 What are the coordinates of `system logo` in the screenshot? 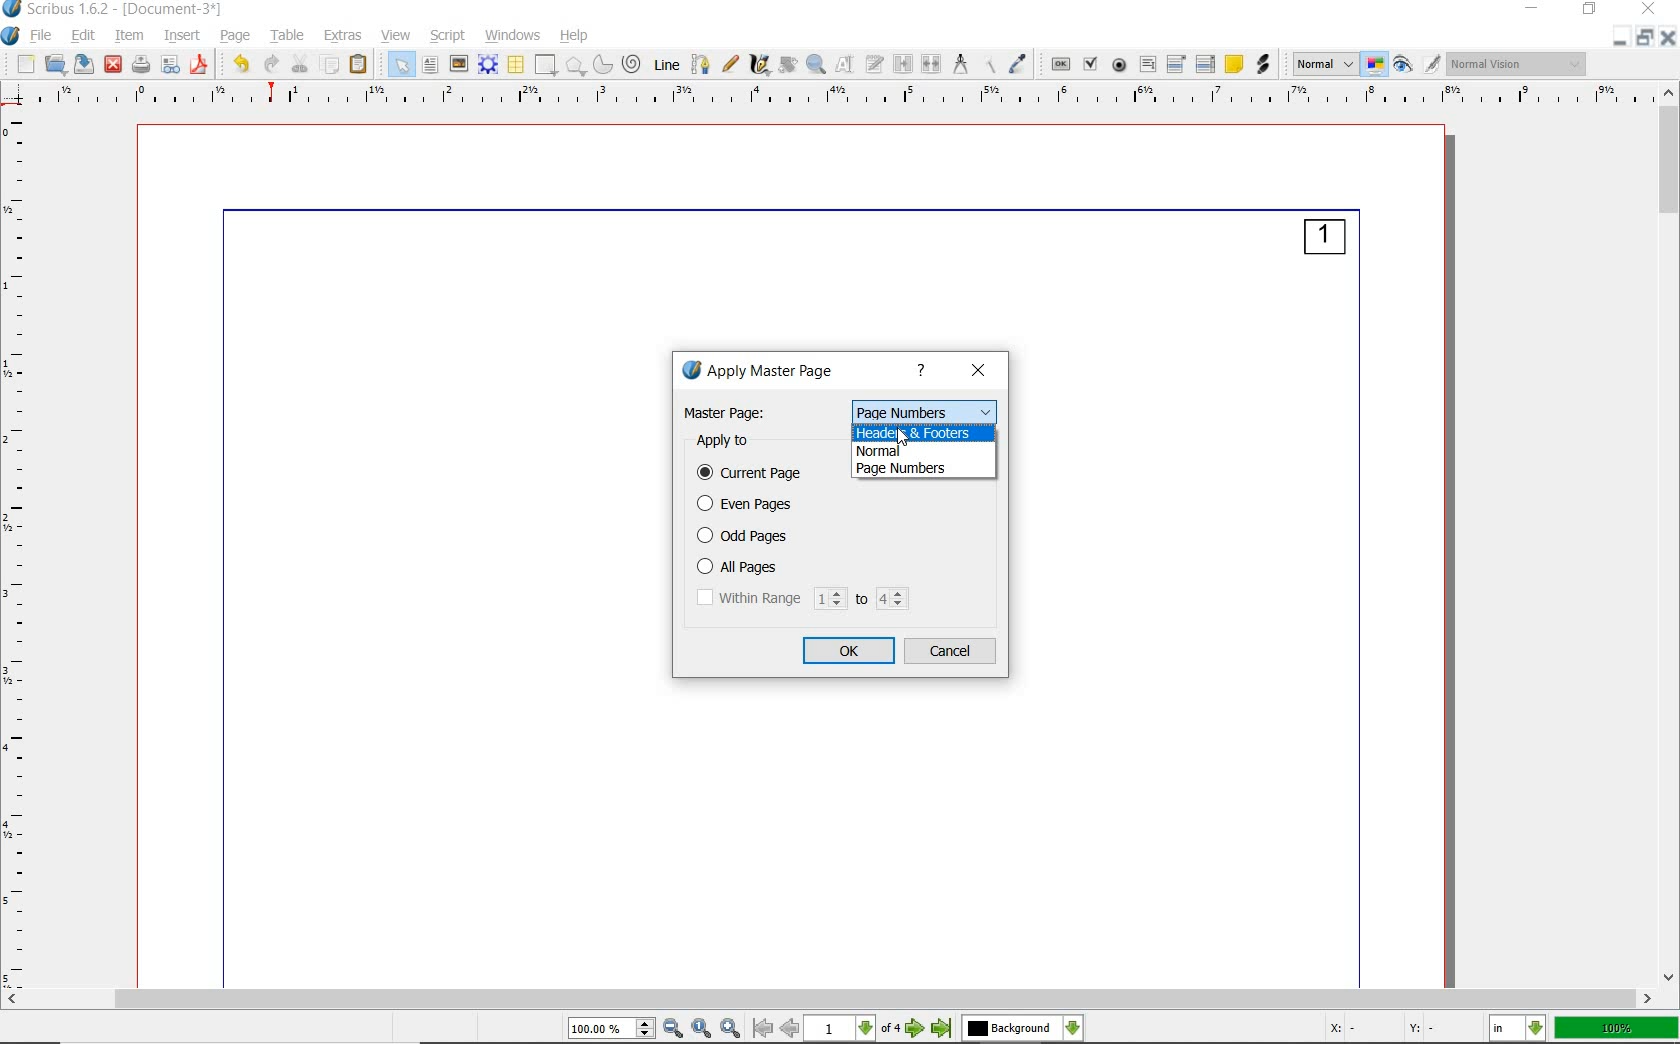 It's located at (11, 37).